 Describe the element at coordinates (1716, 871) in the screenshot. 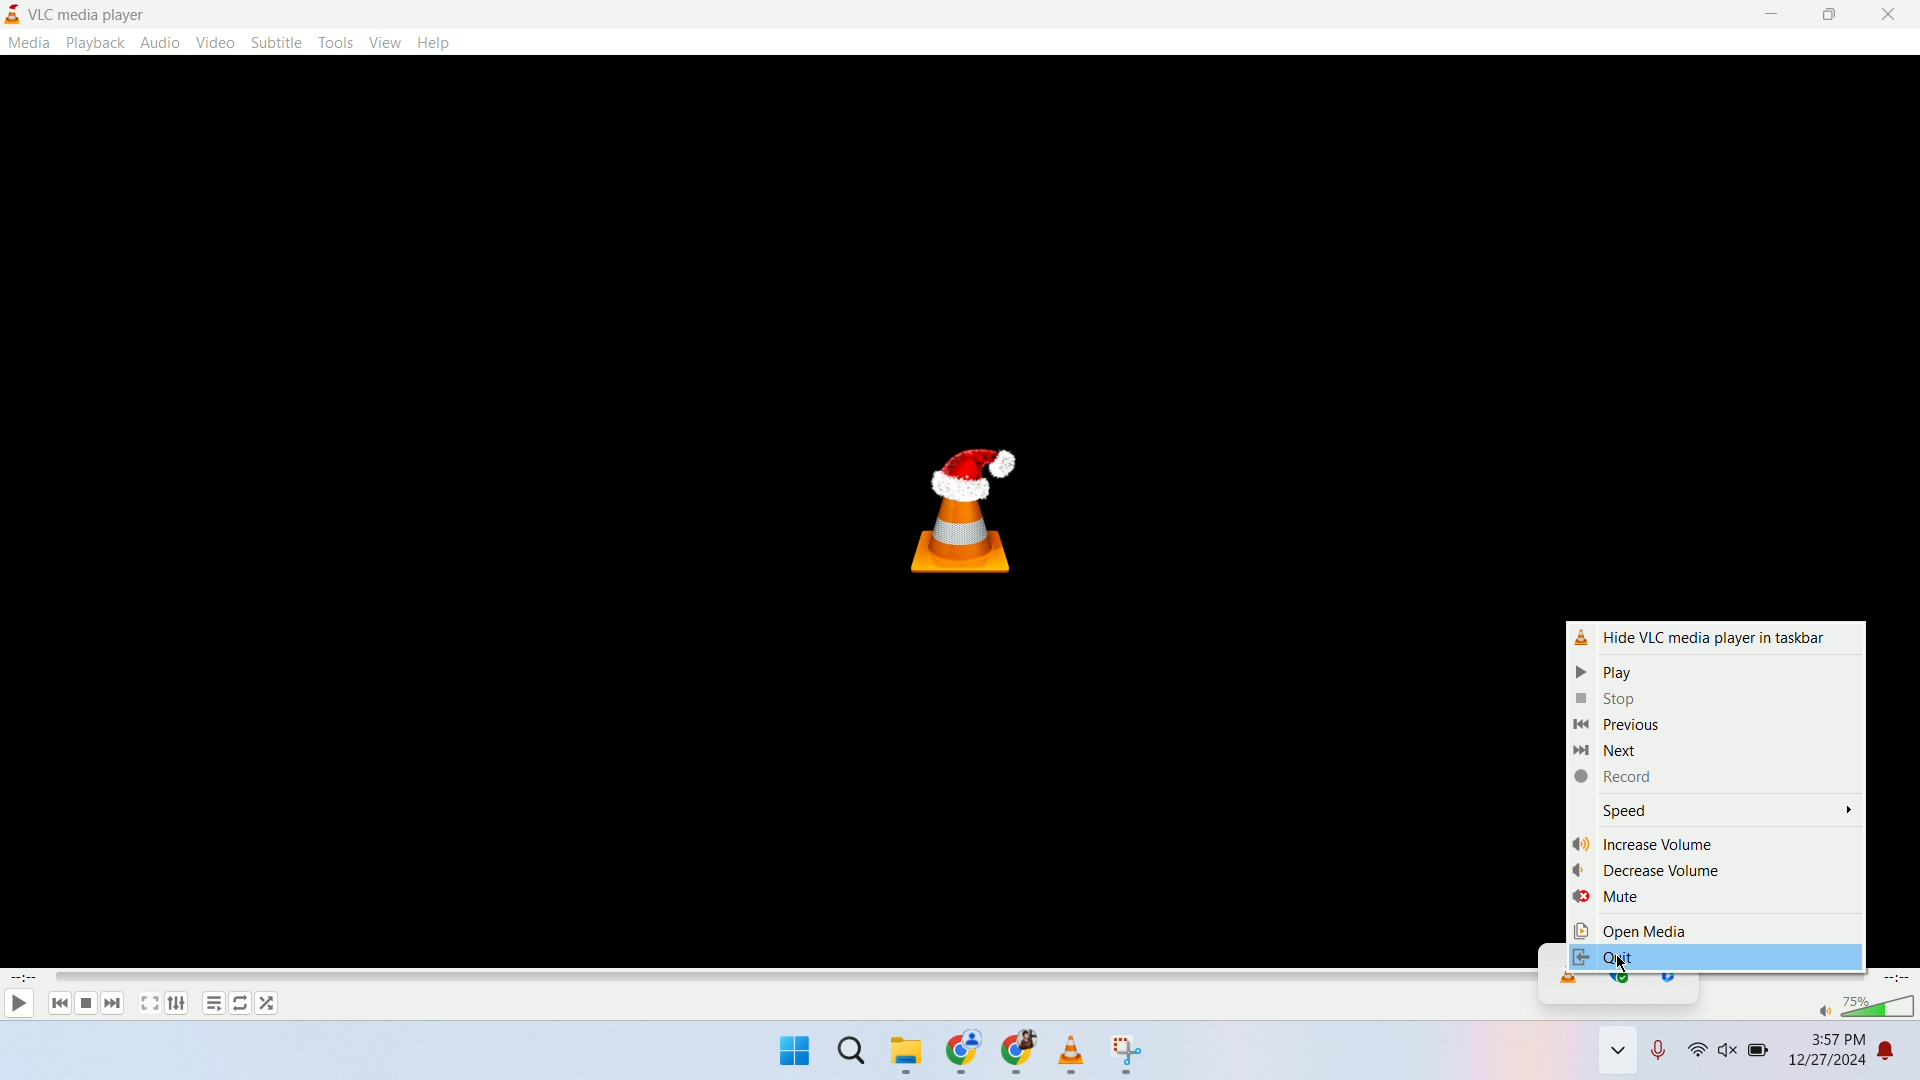

I see `decrease volume` at that location.